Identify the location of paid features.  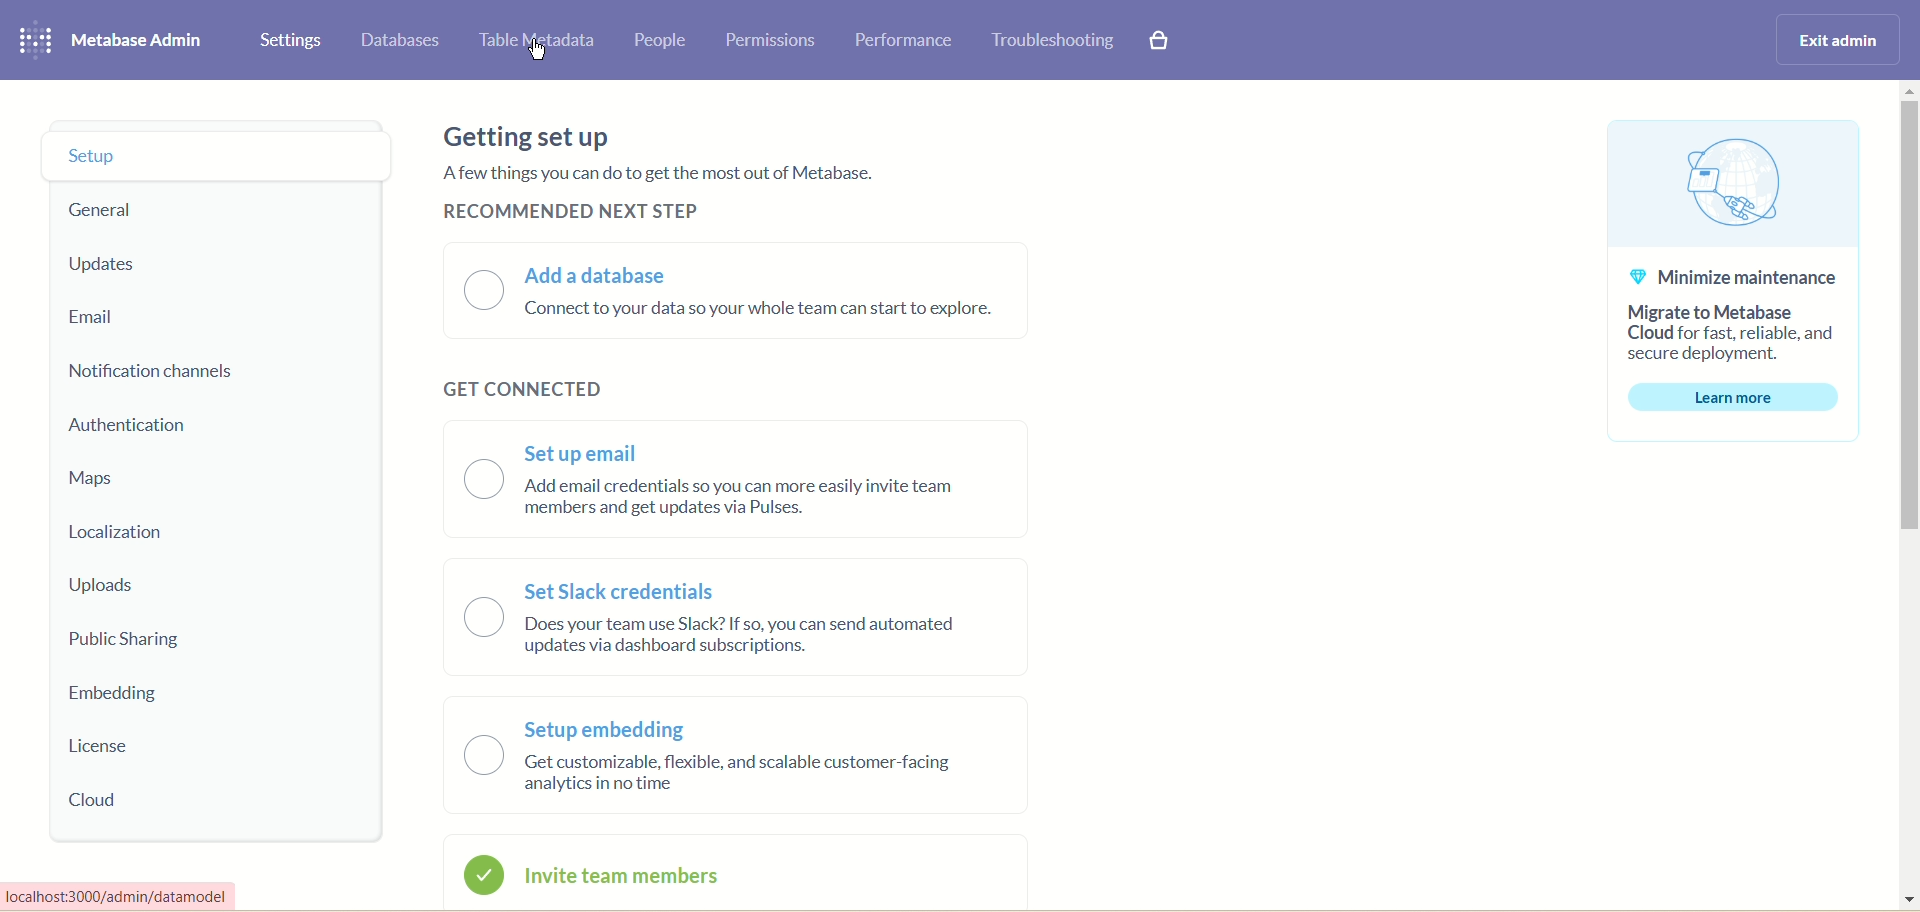
(1161, 47).